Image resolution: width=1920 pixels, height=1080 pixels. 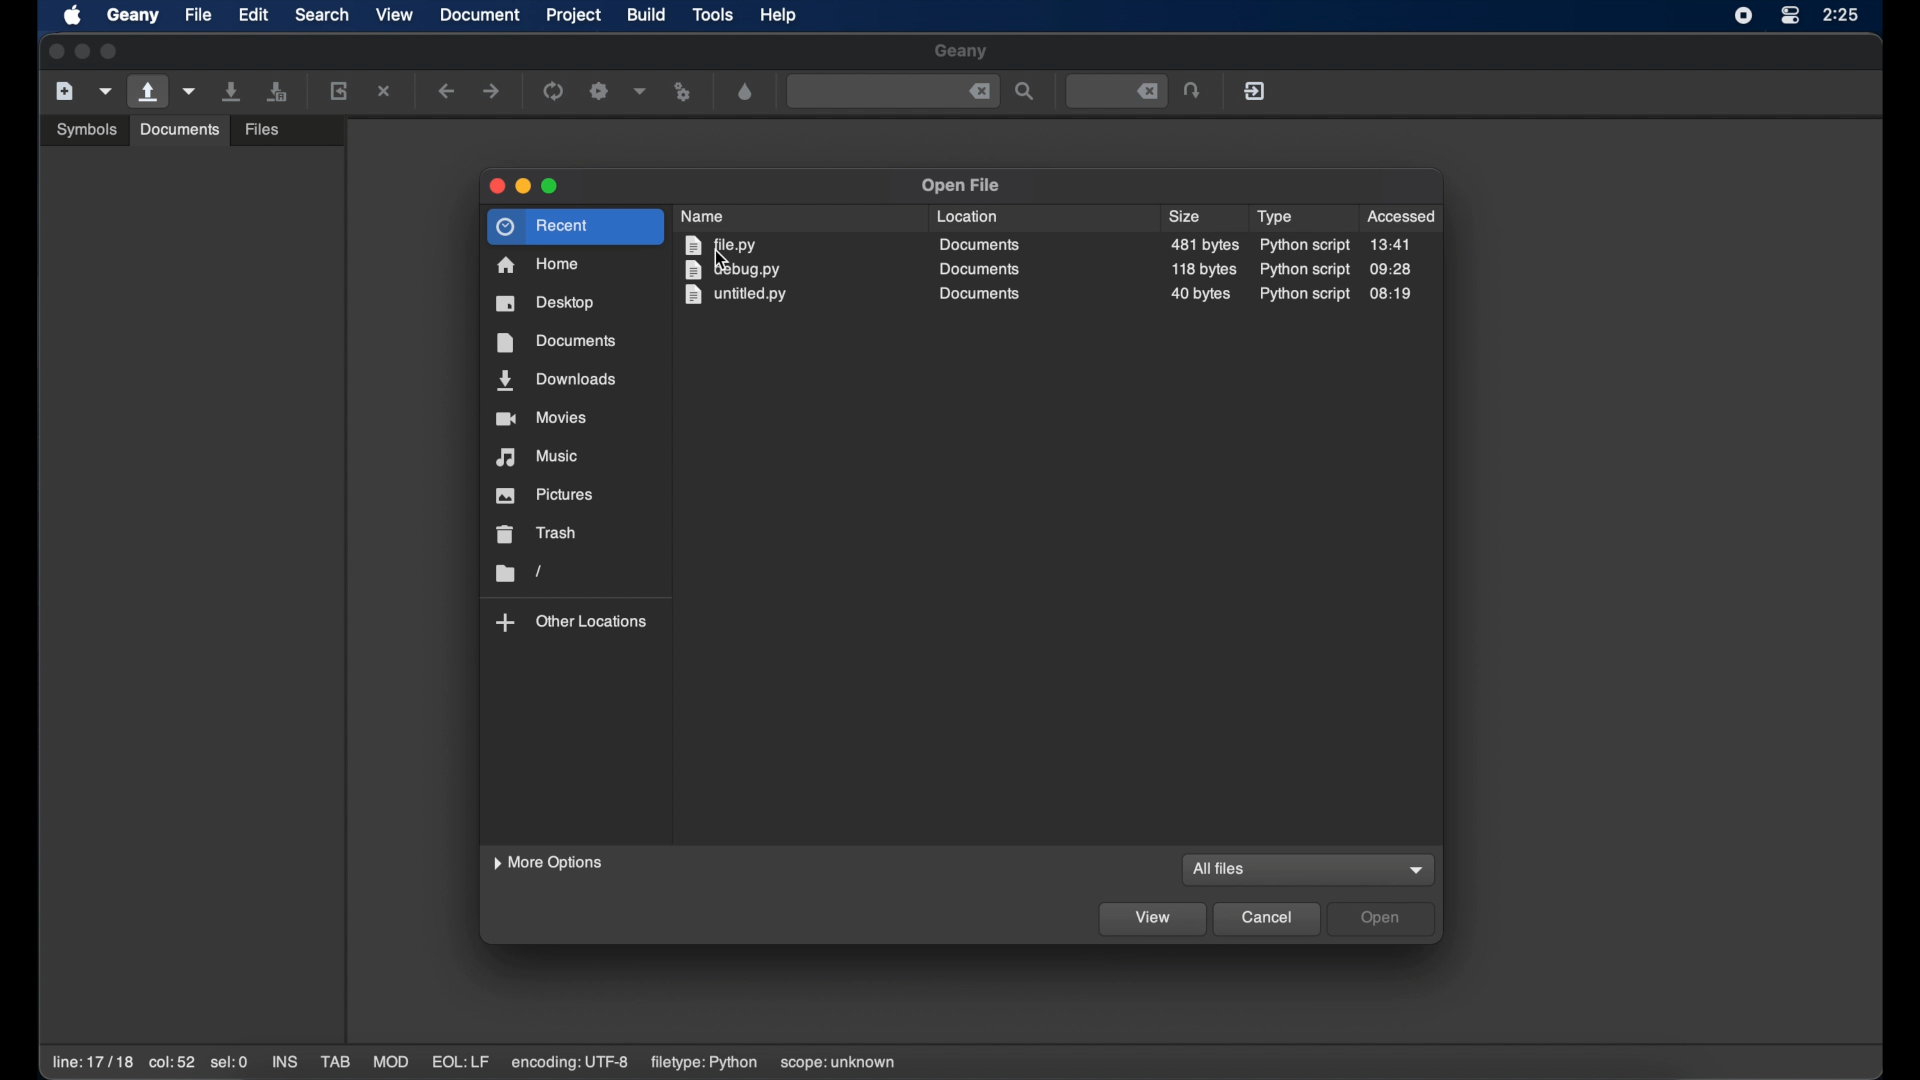 I want to click on tab, so click(x=337, y=1062).